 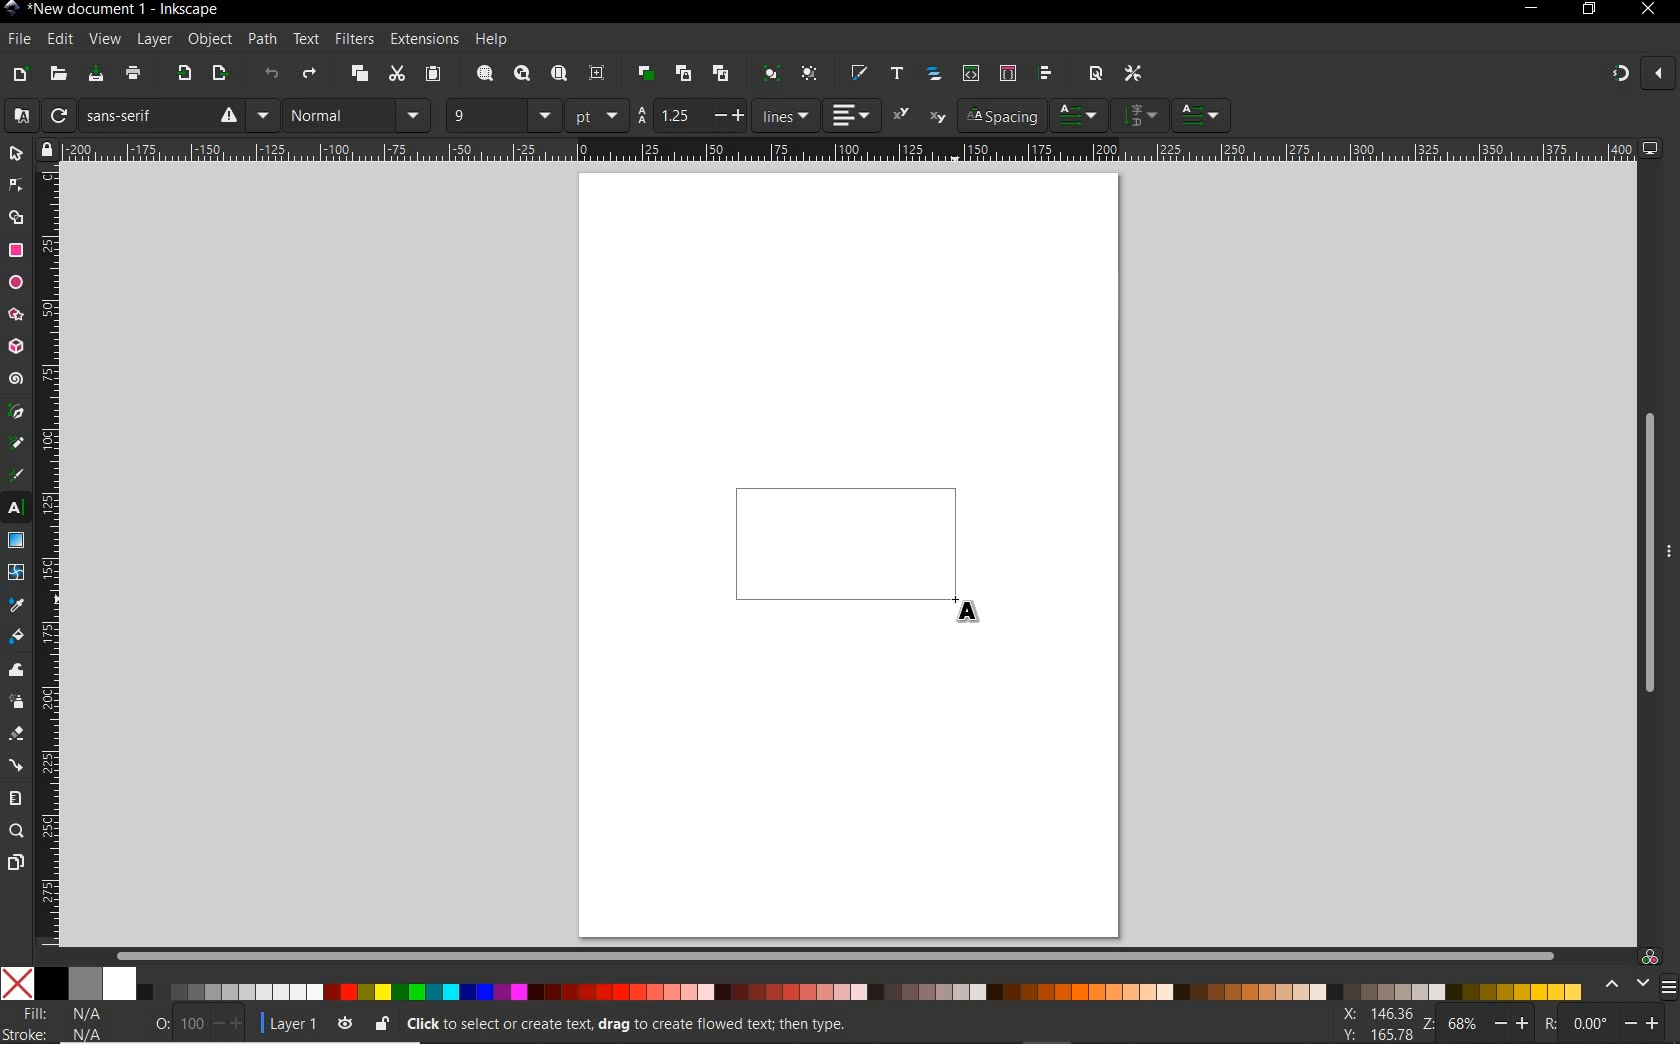 What do you see at coordinates (19, 75) in the screenshot?
I see `new` at bounding box center [19, 75].